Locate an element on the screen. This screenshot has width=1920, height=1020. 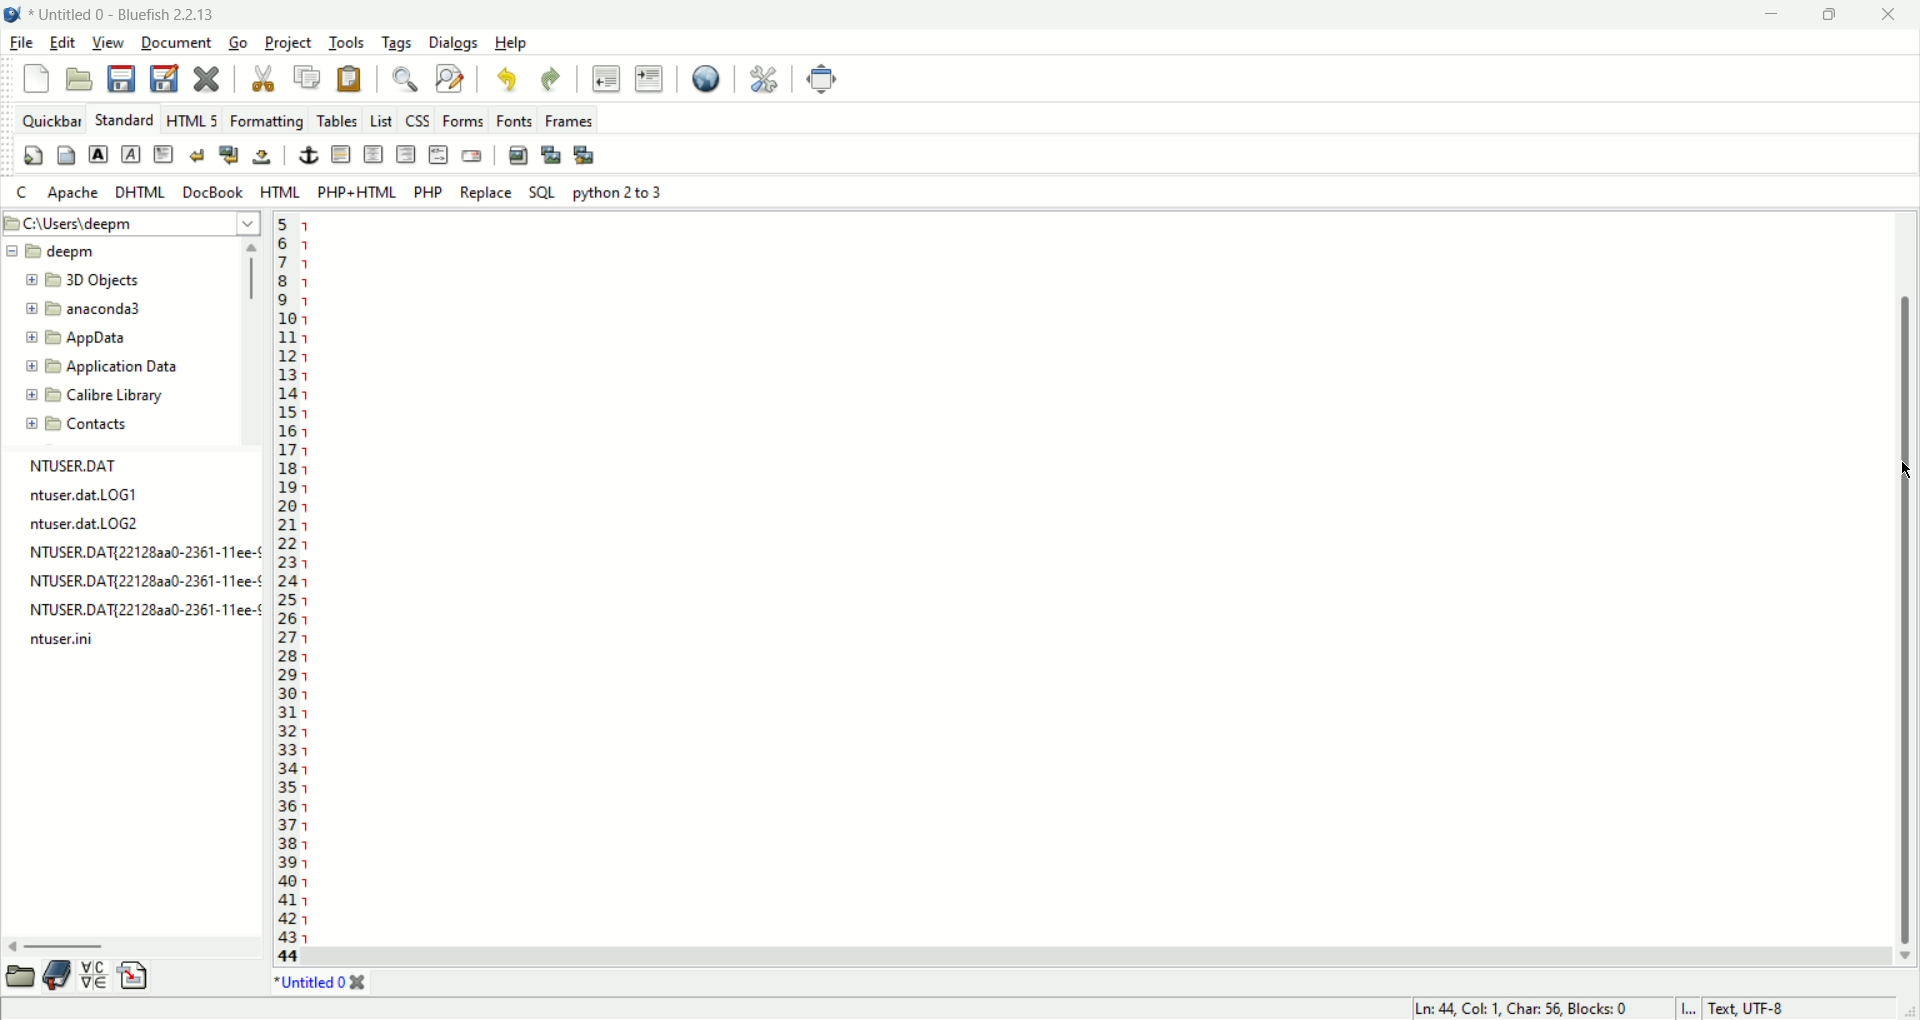
bookmarks is located at coordinates (58, 974).